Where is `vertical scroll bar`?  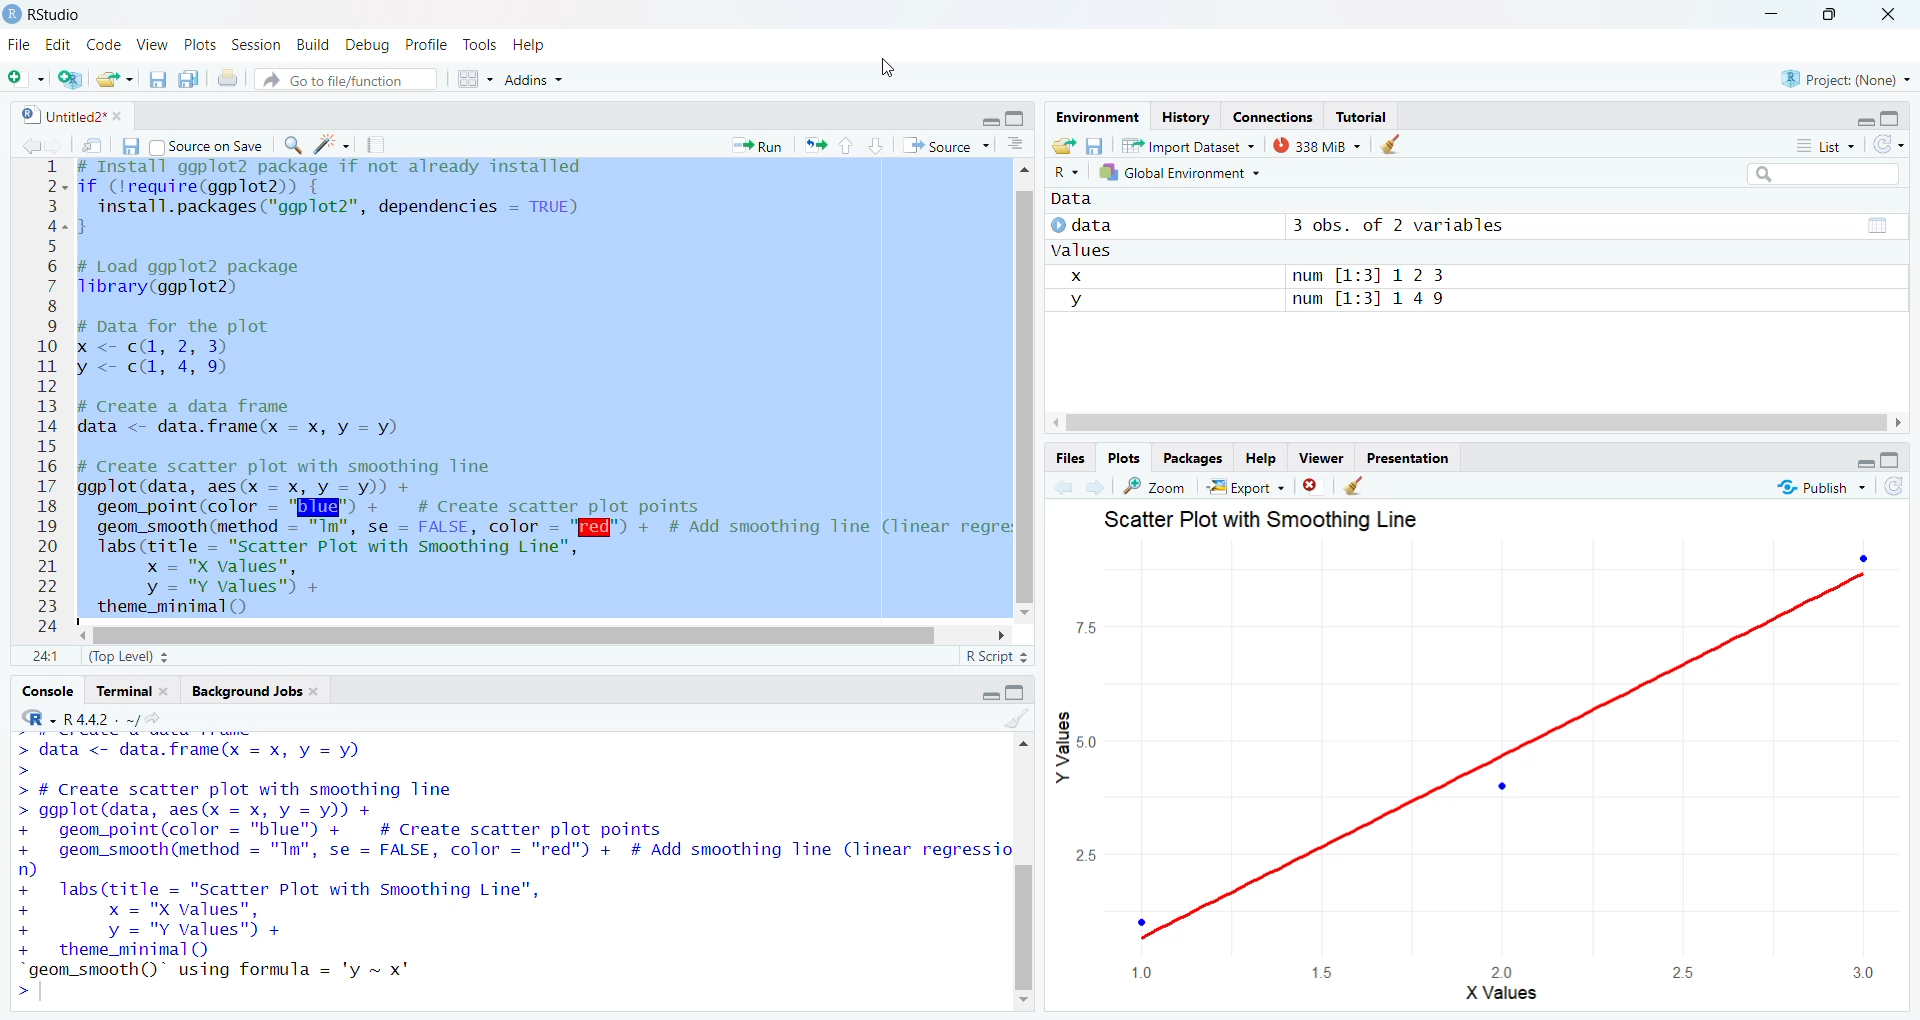
vertical scroll bar is located at coordinates (1028, 874).